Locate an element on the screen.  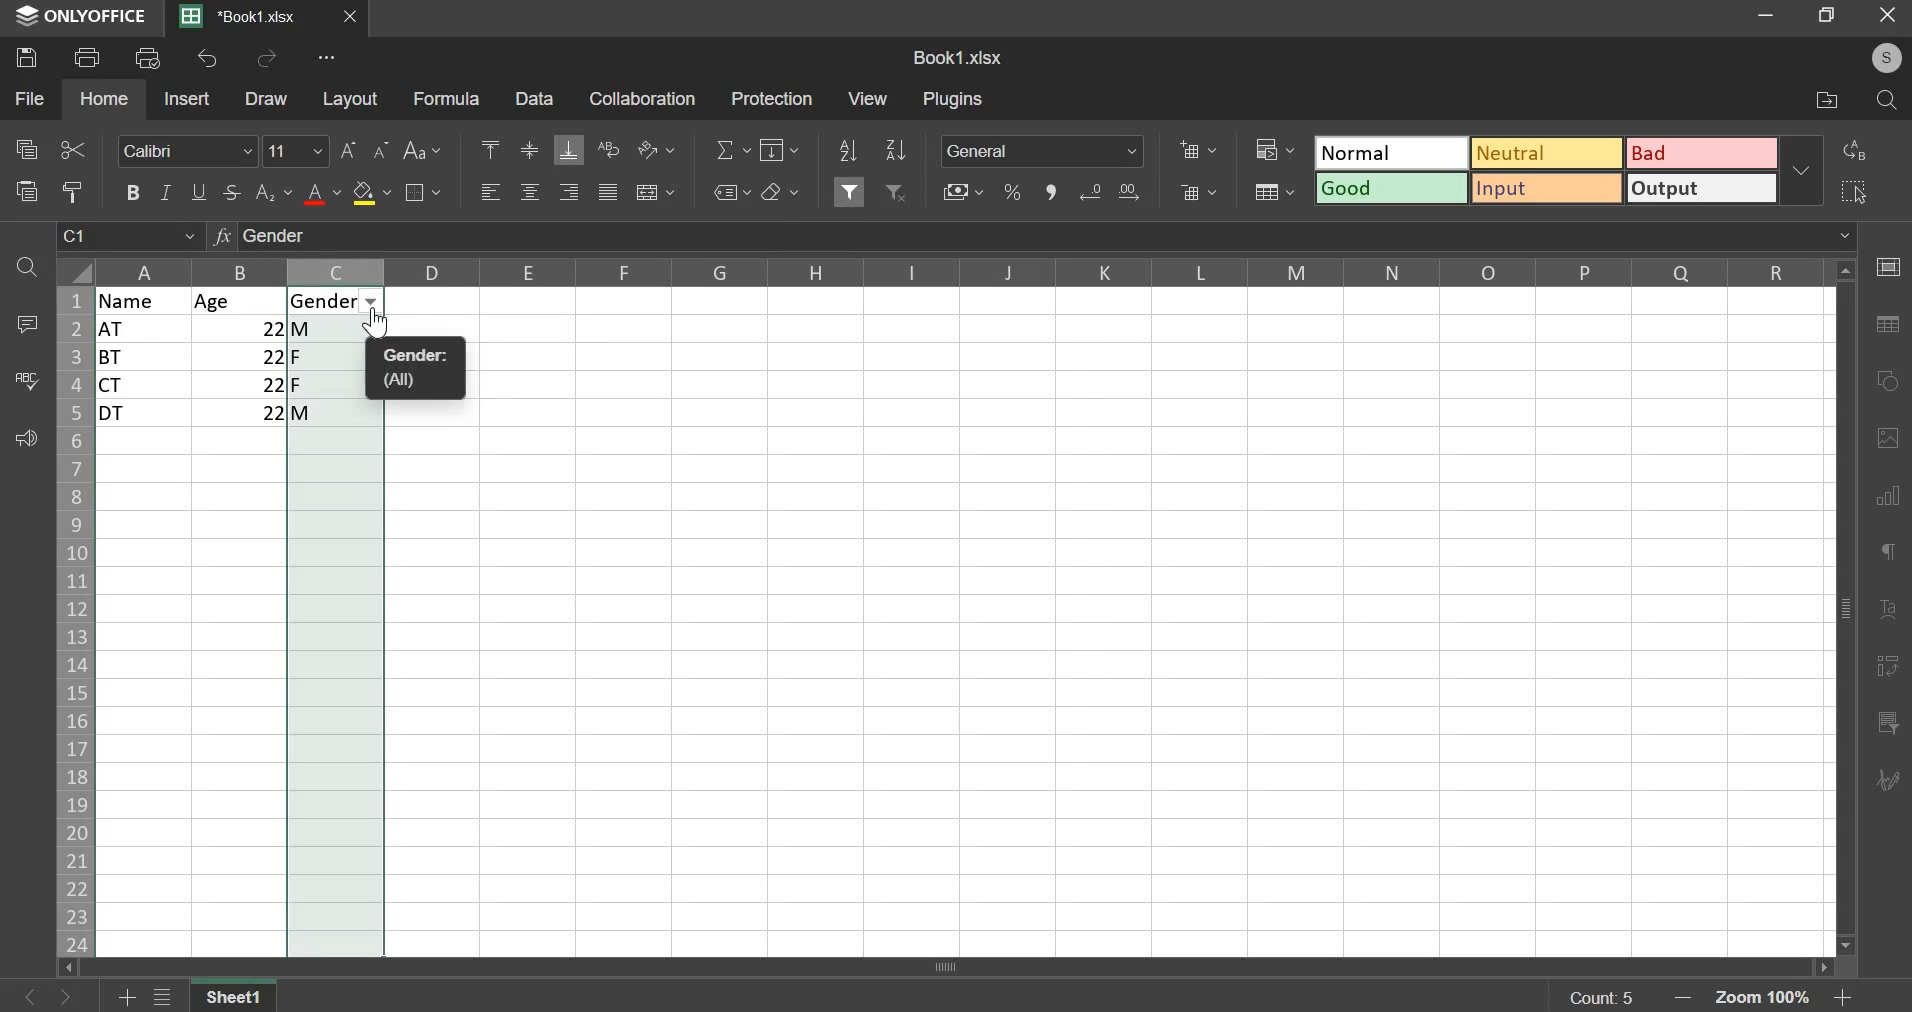
font size increase is located at coordinates (348, 150).